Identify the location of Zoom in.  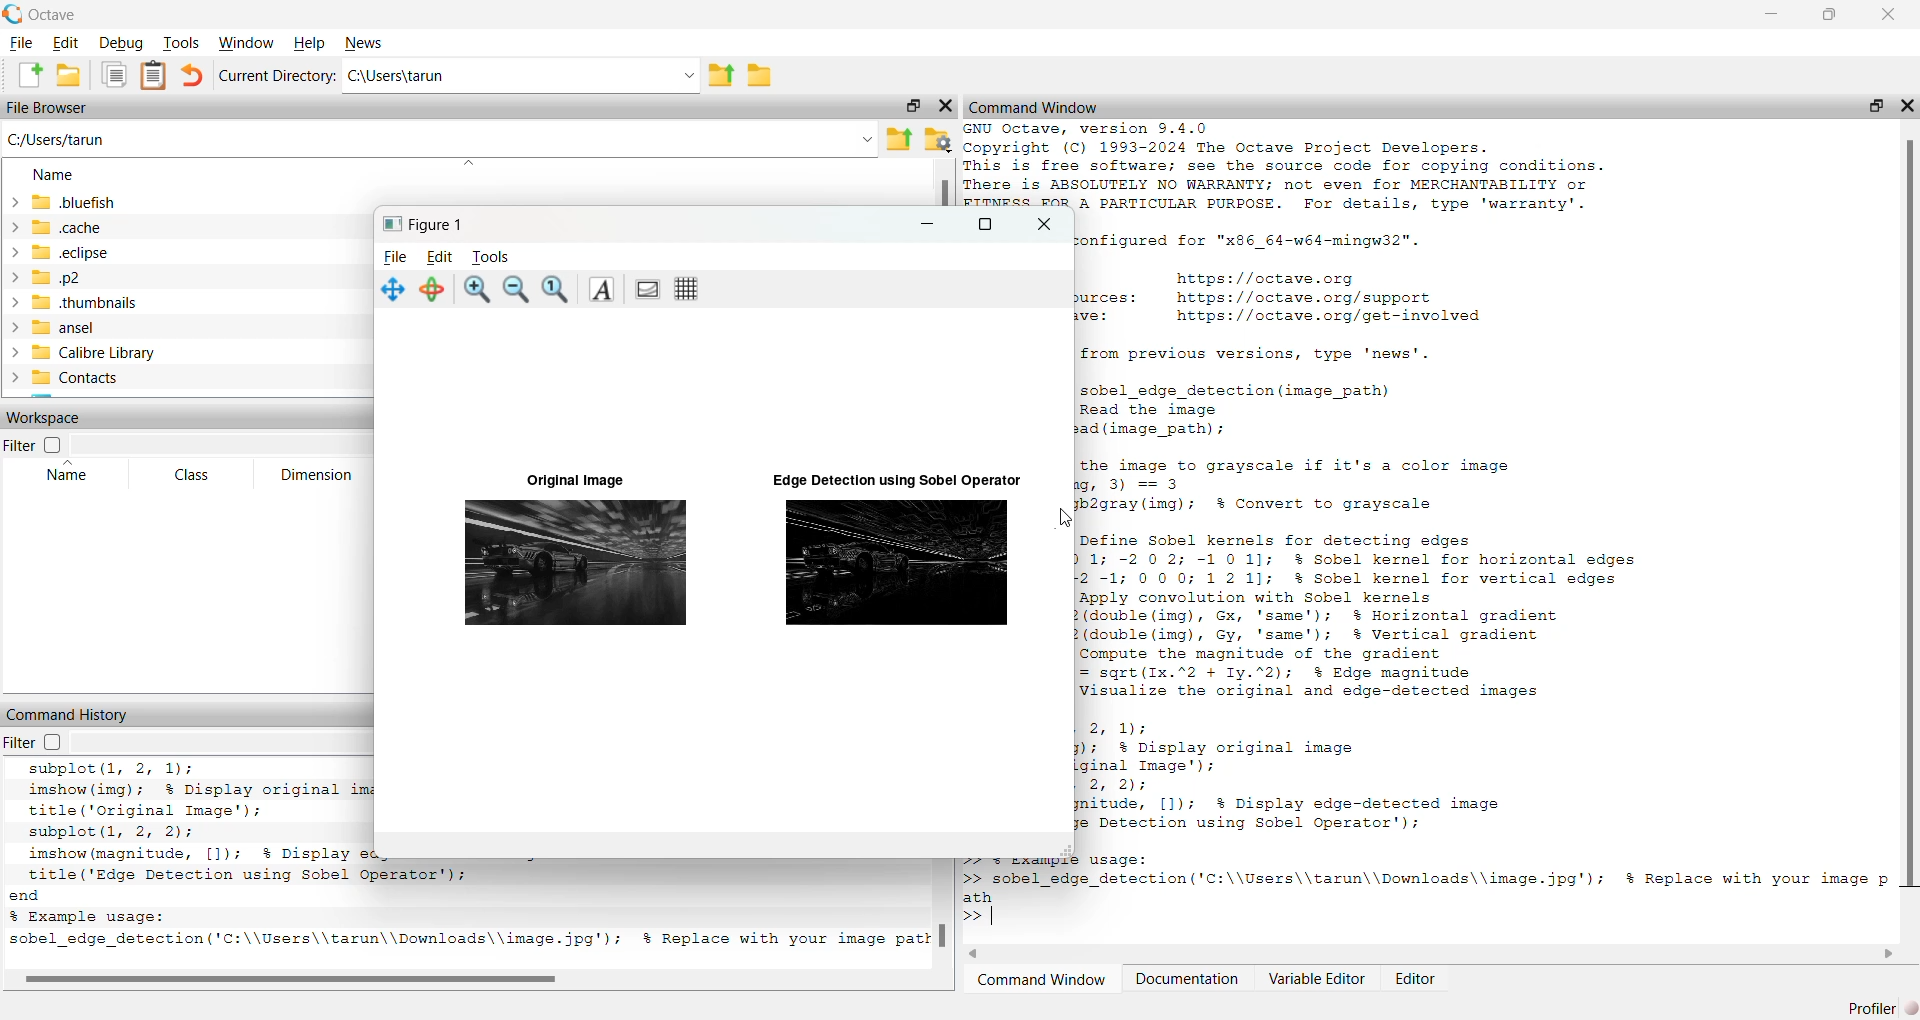
(479, 291).